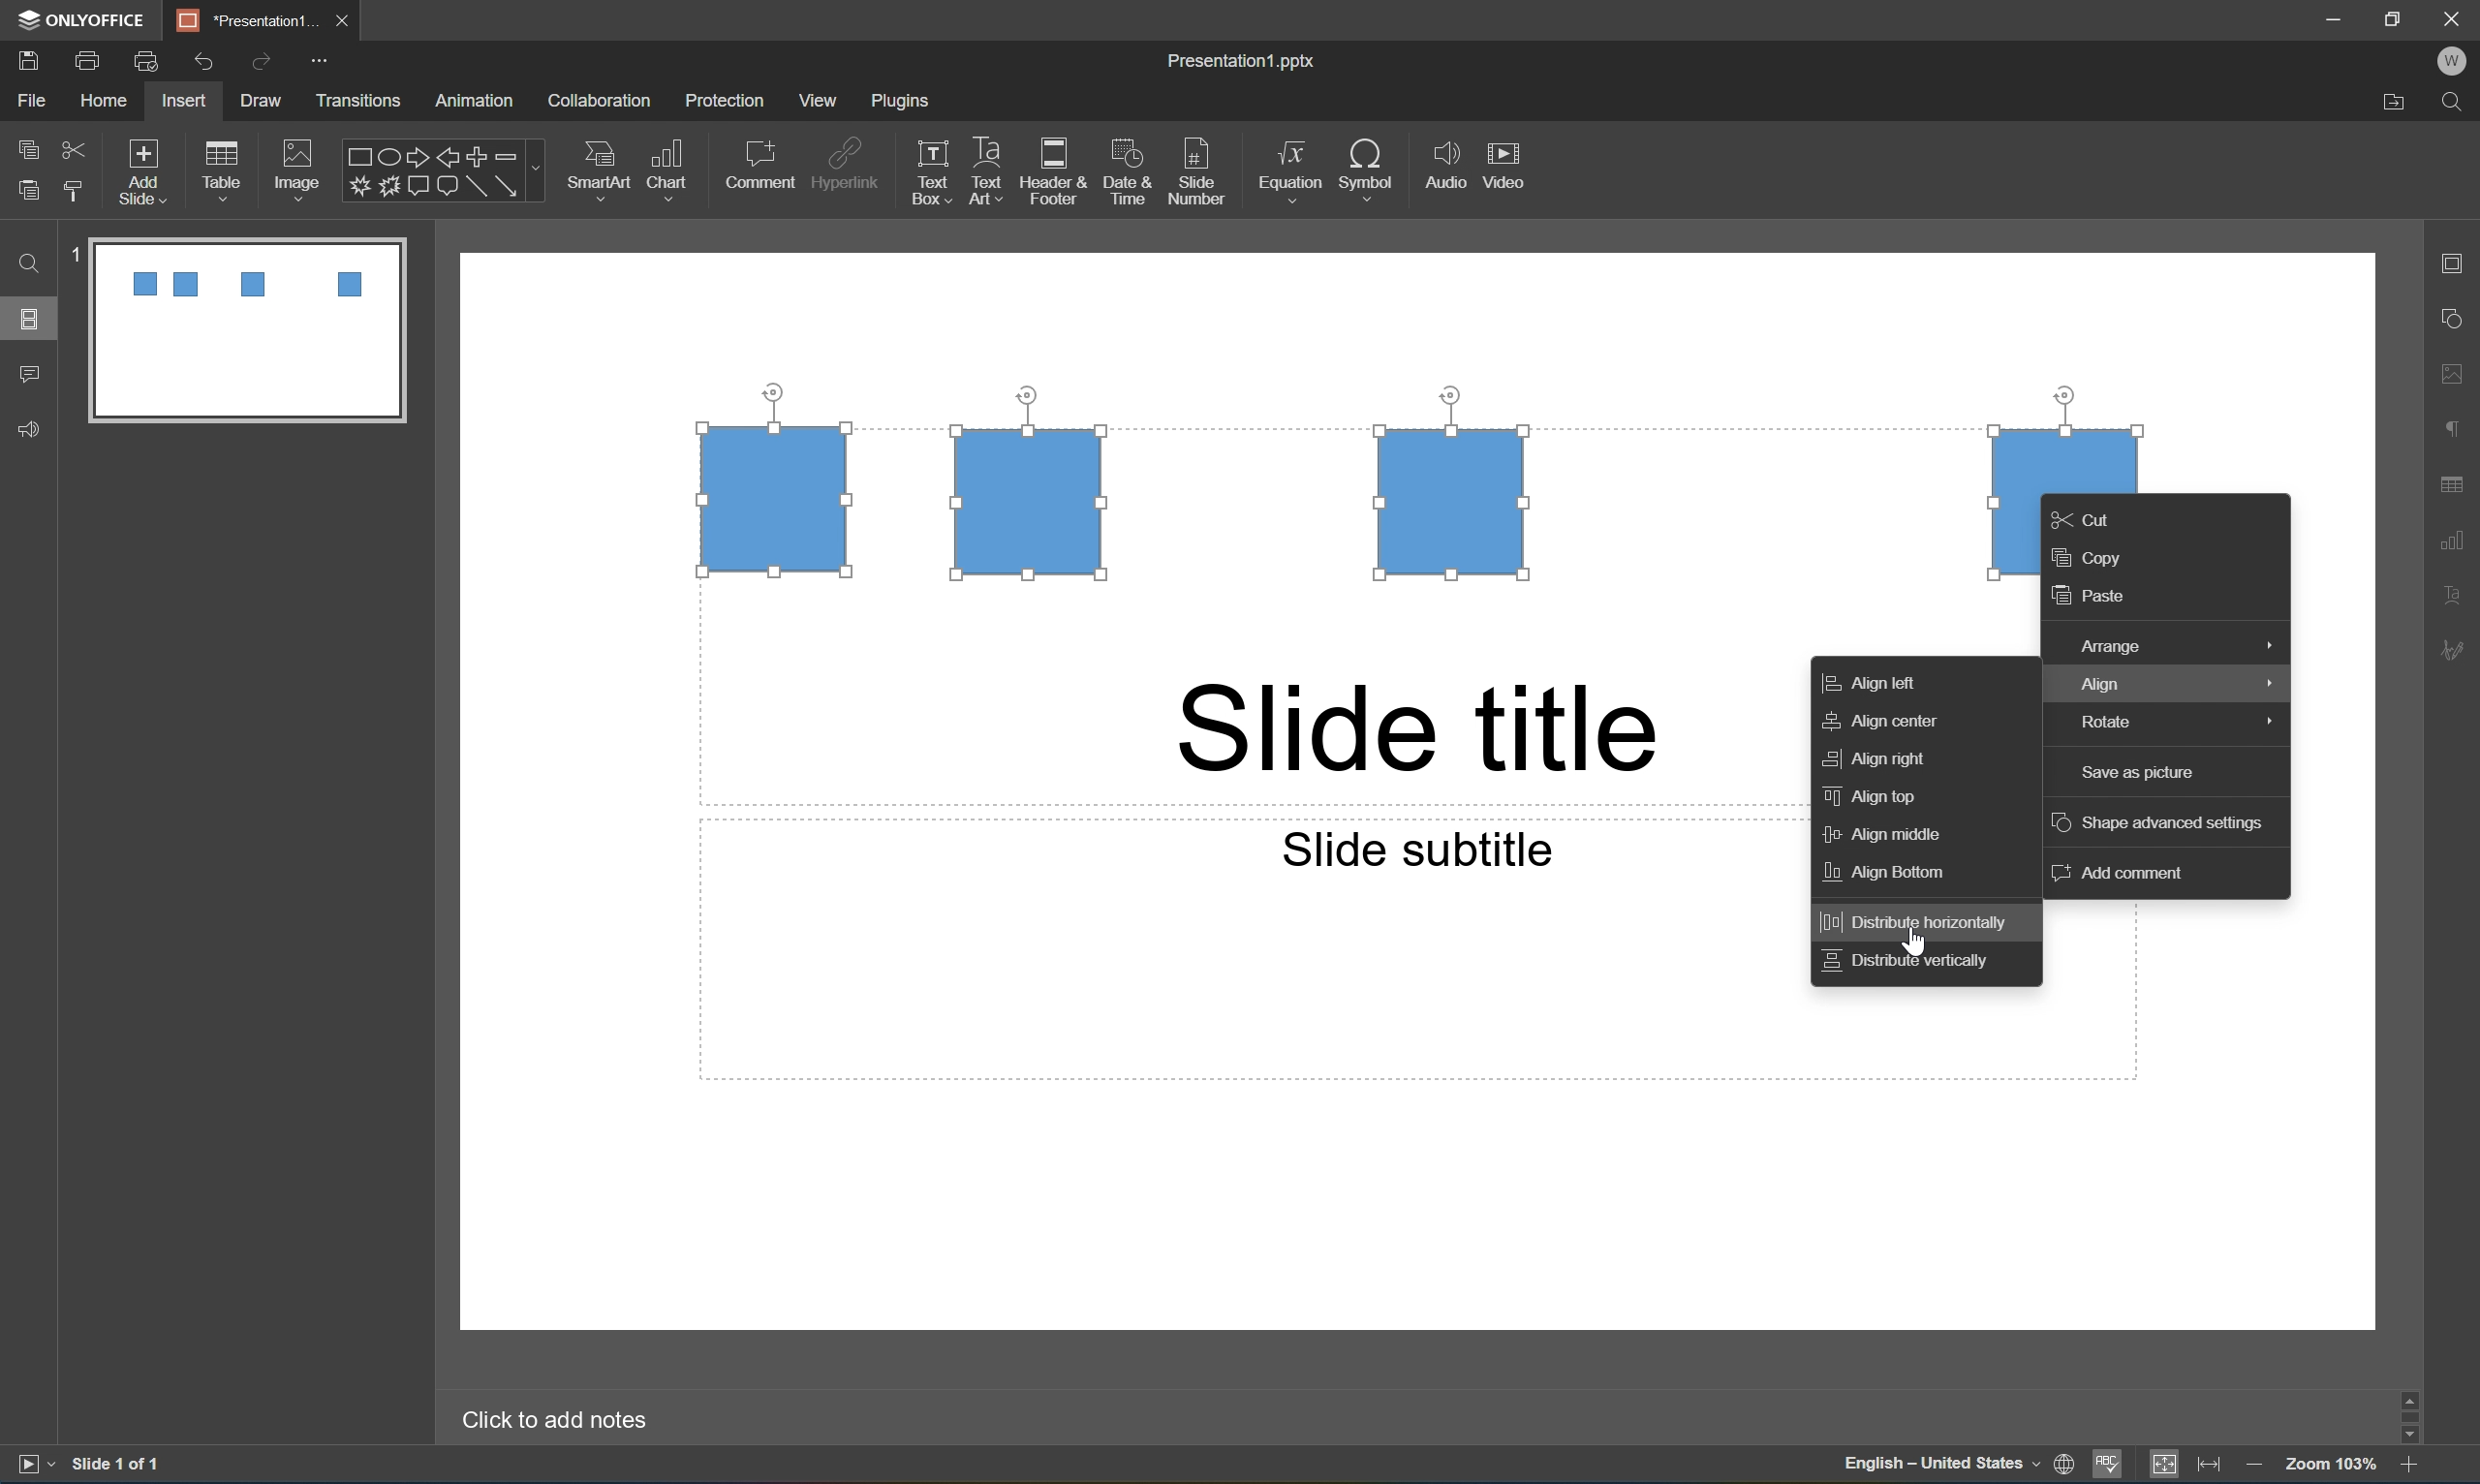  I want to click on slide 1, so click(233, 329).